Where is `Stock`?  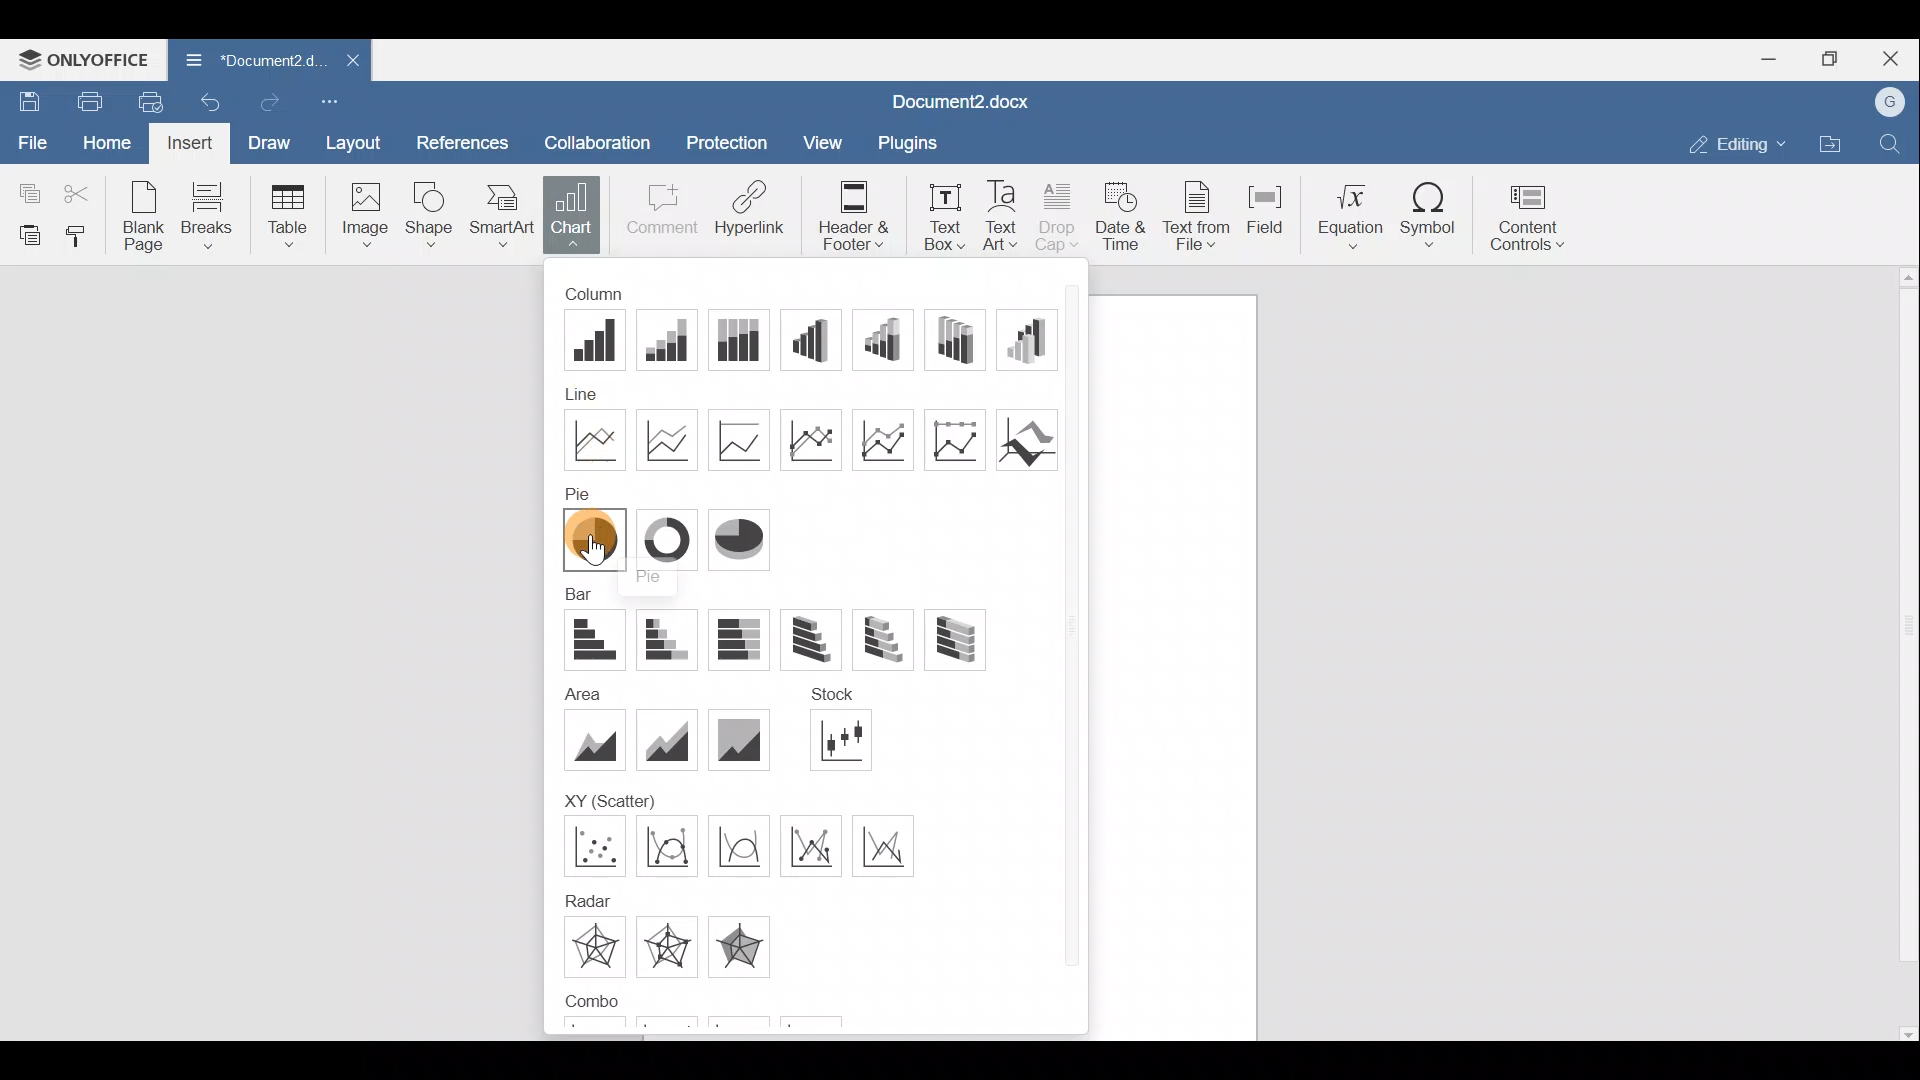 Stock is located at coordinates (823, 698).